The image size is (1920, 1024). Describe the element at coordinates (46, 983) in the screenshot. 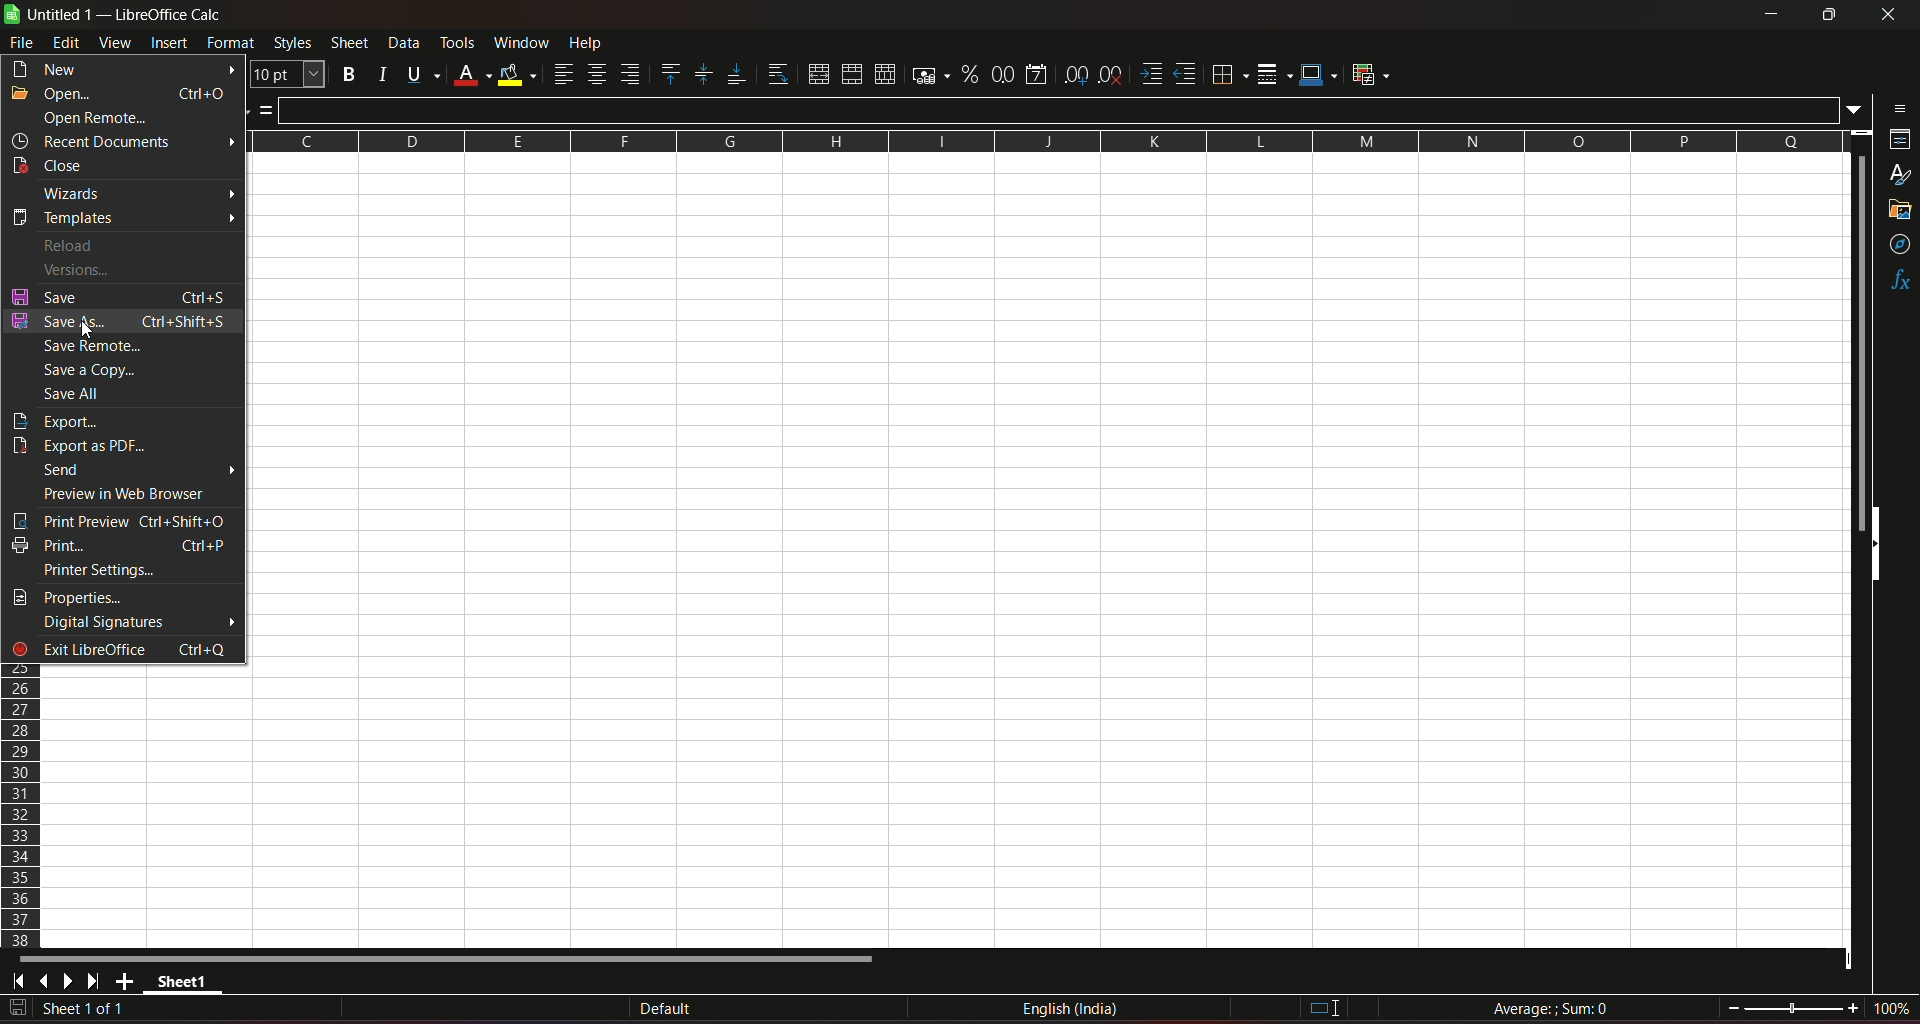

I see `previous sheet` at that location.